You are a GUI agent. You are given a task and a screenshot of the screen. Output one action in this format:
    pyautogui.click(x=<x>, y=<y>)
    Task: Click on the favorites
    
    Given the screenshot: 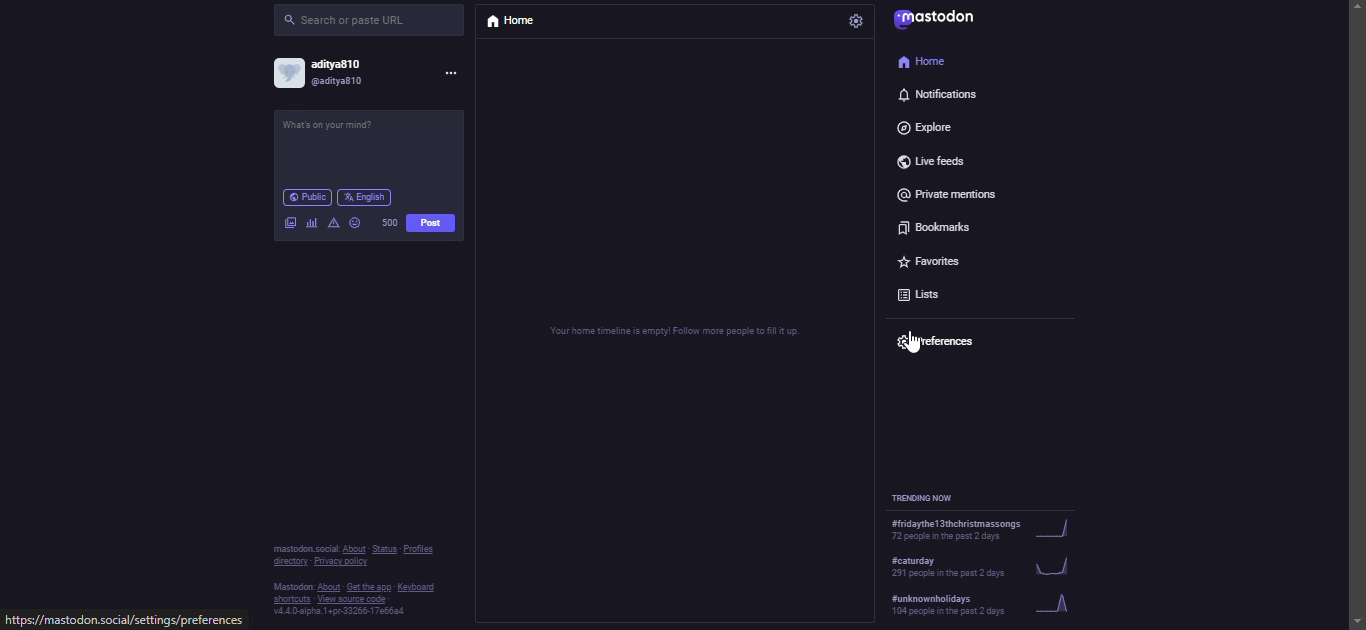 What is the action you would take?
    pyautogui.click(x=927, y=258)
    